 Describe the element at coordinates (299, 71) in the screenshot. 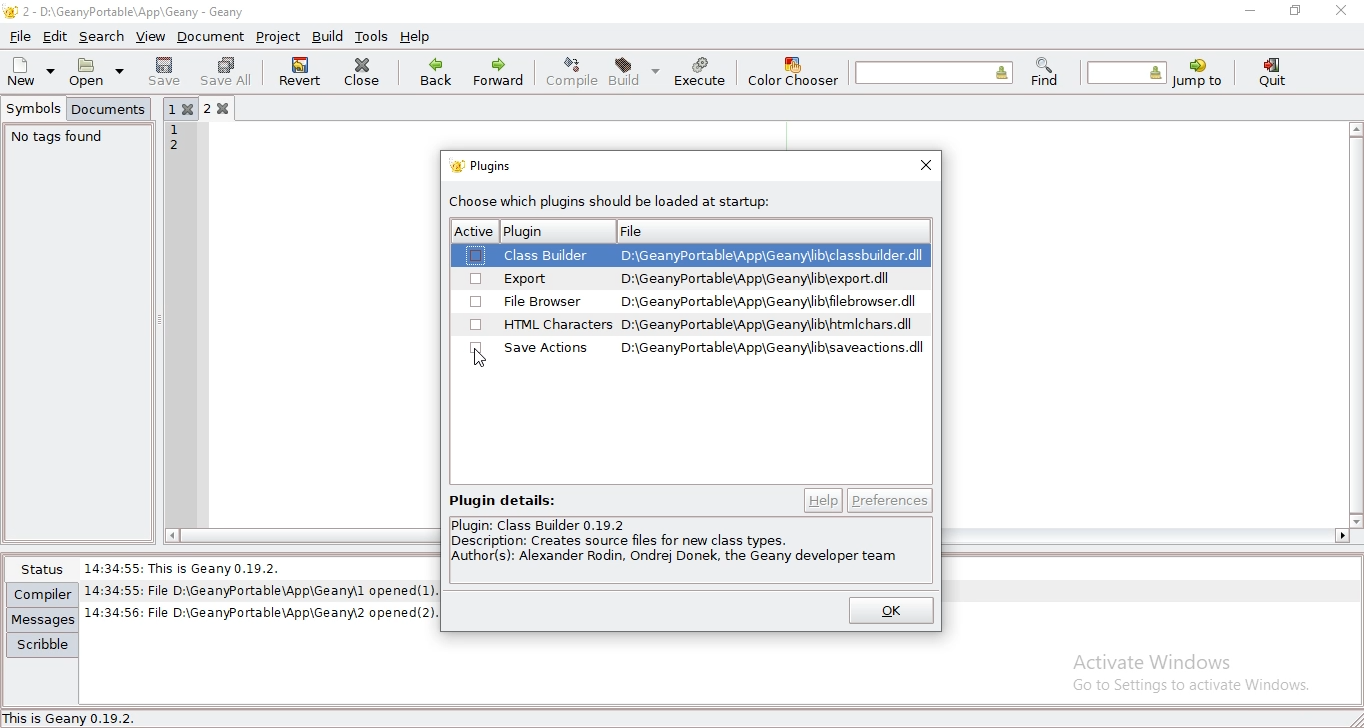

I see `revert` at that location.